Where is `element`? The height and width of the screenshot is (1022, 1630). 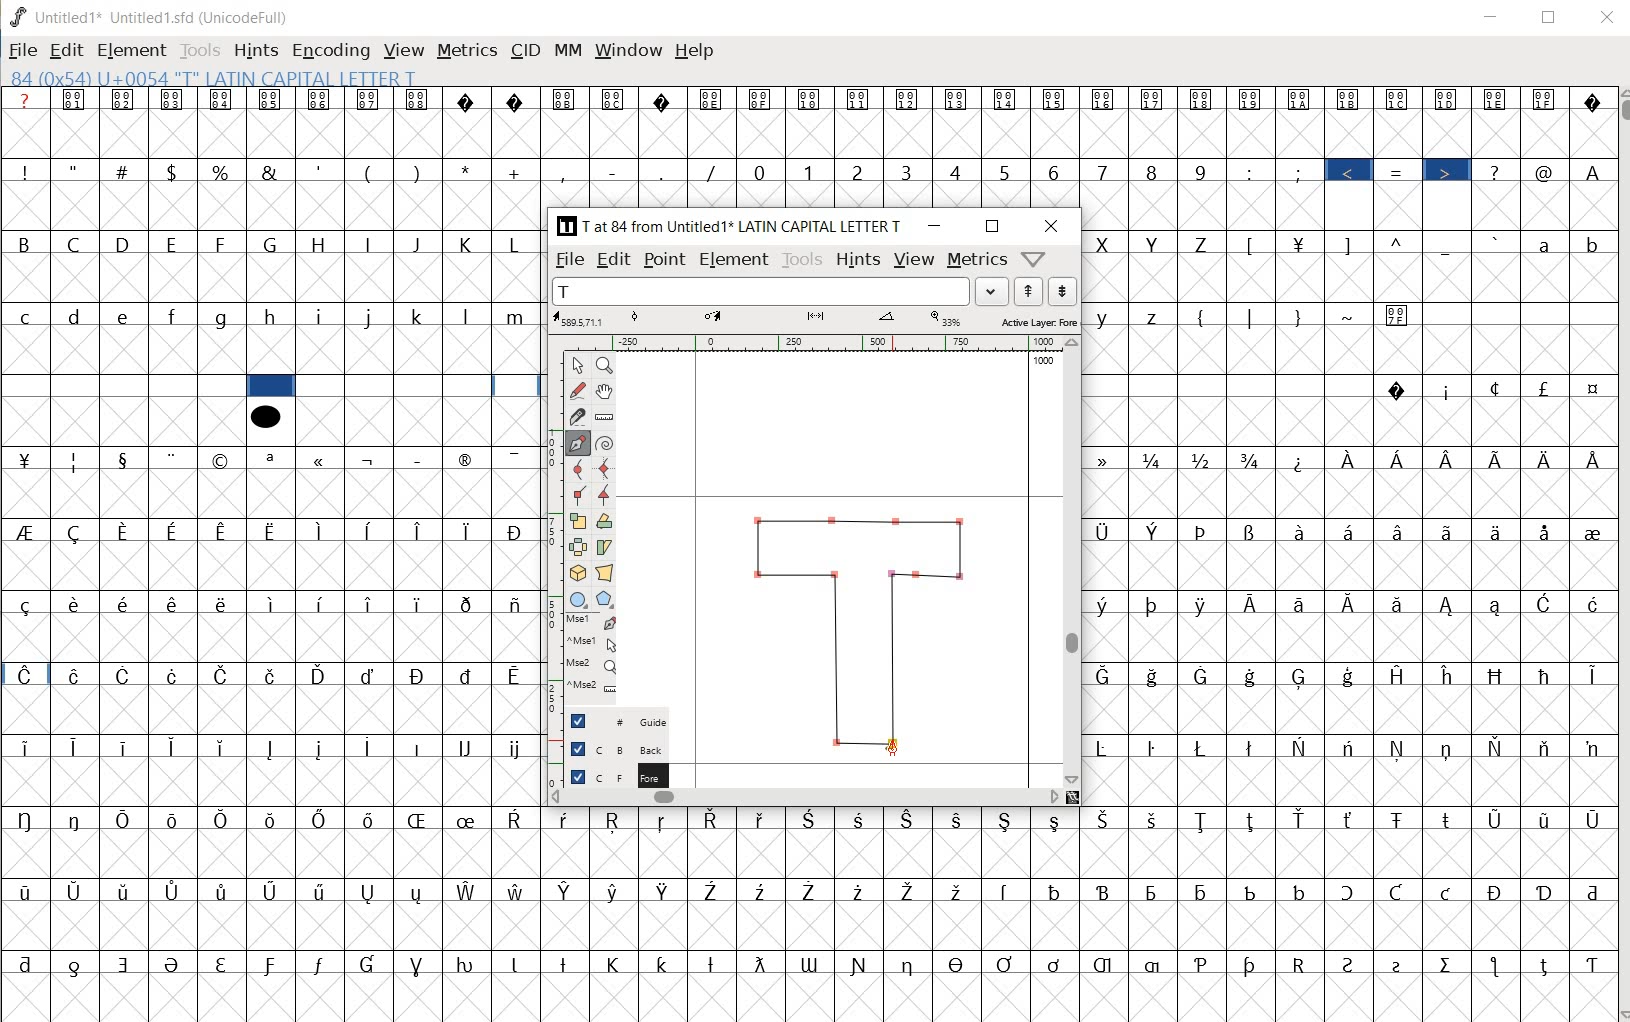
element is located at coordinates (131, 50).